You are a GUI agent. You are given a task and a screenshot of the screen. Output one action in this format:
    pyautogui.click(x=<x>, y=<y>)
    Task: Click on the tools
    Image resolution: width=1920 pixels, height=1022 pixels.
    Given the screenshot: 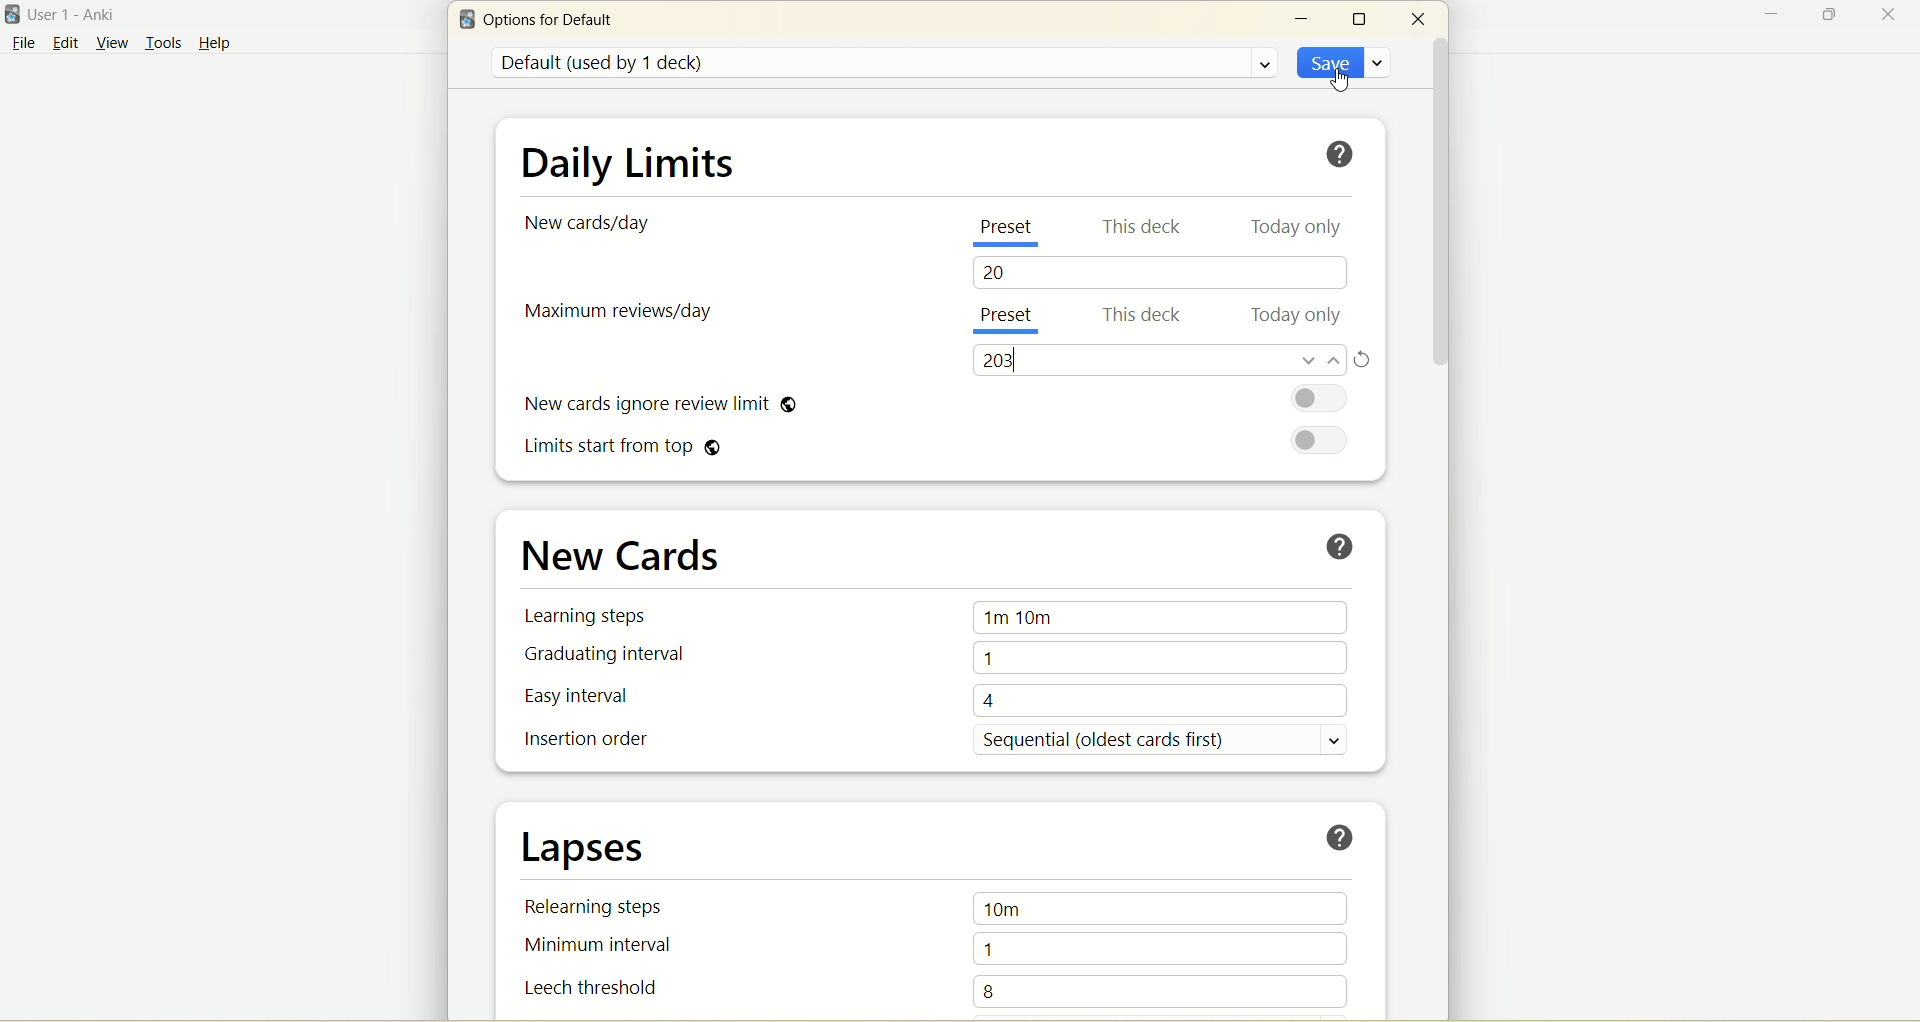 What is the action you would take?
    pyautogui.click(x=163, y=44)
    